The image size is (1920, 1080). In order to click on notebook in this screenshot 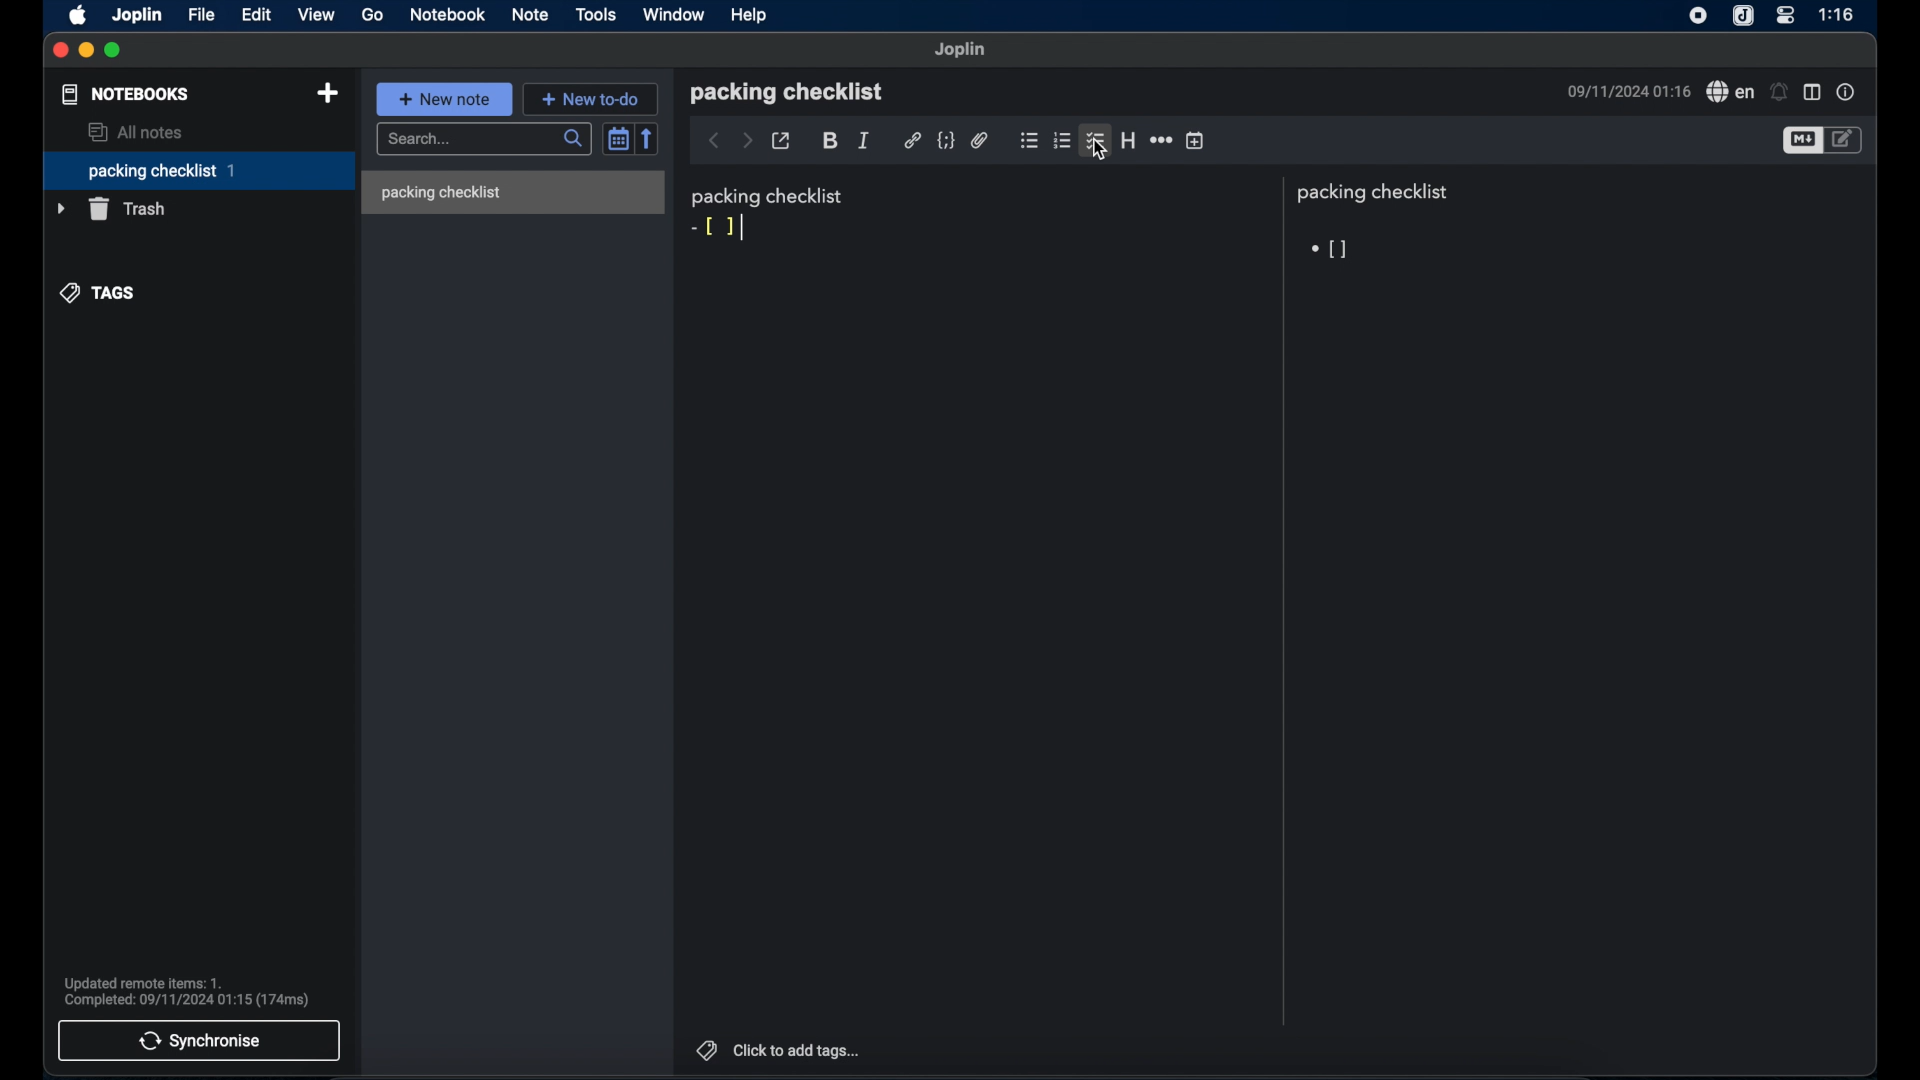, I will do `click(447, 15)`.